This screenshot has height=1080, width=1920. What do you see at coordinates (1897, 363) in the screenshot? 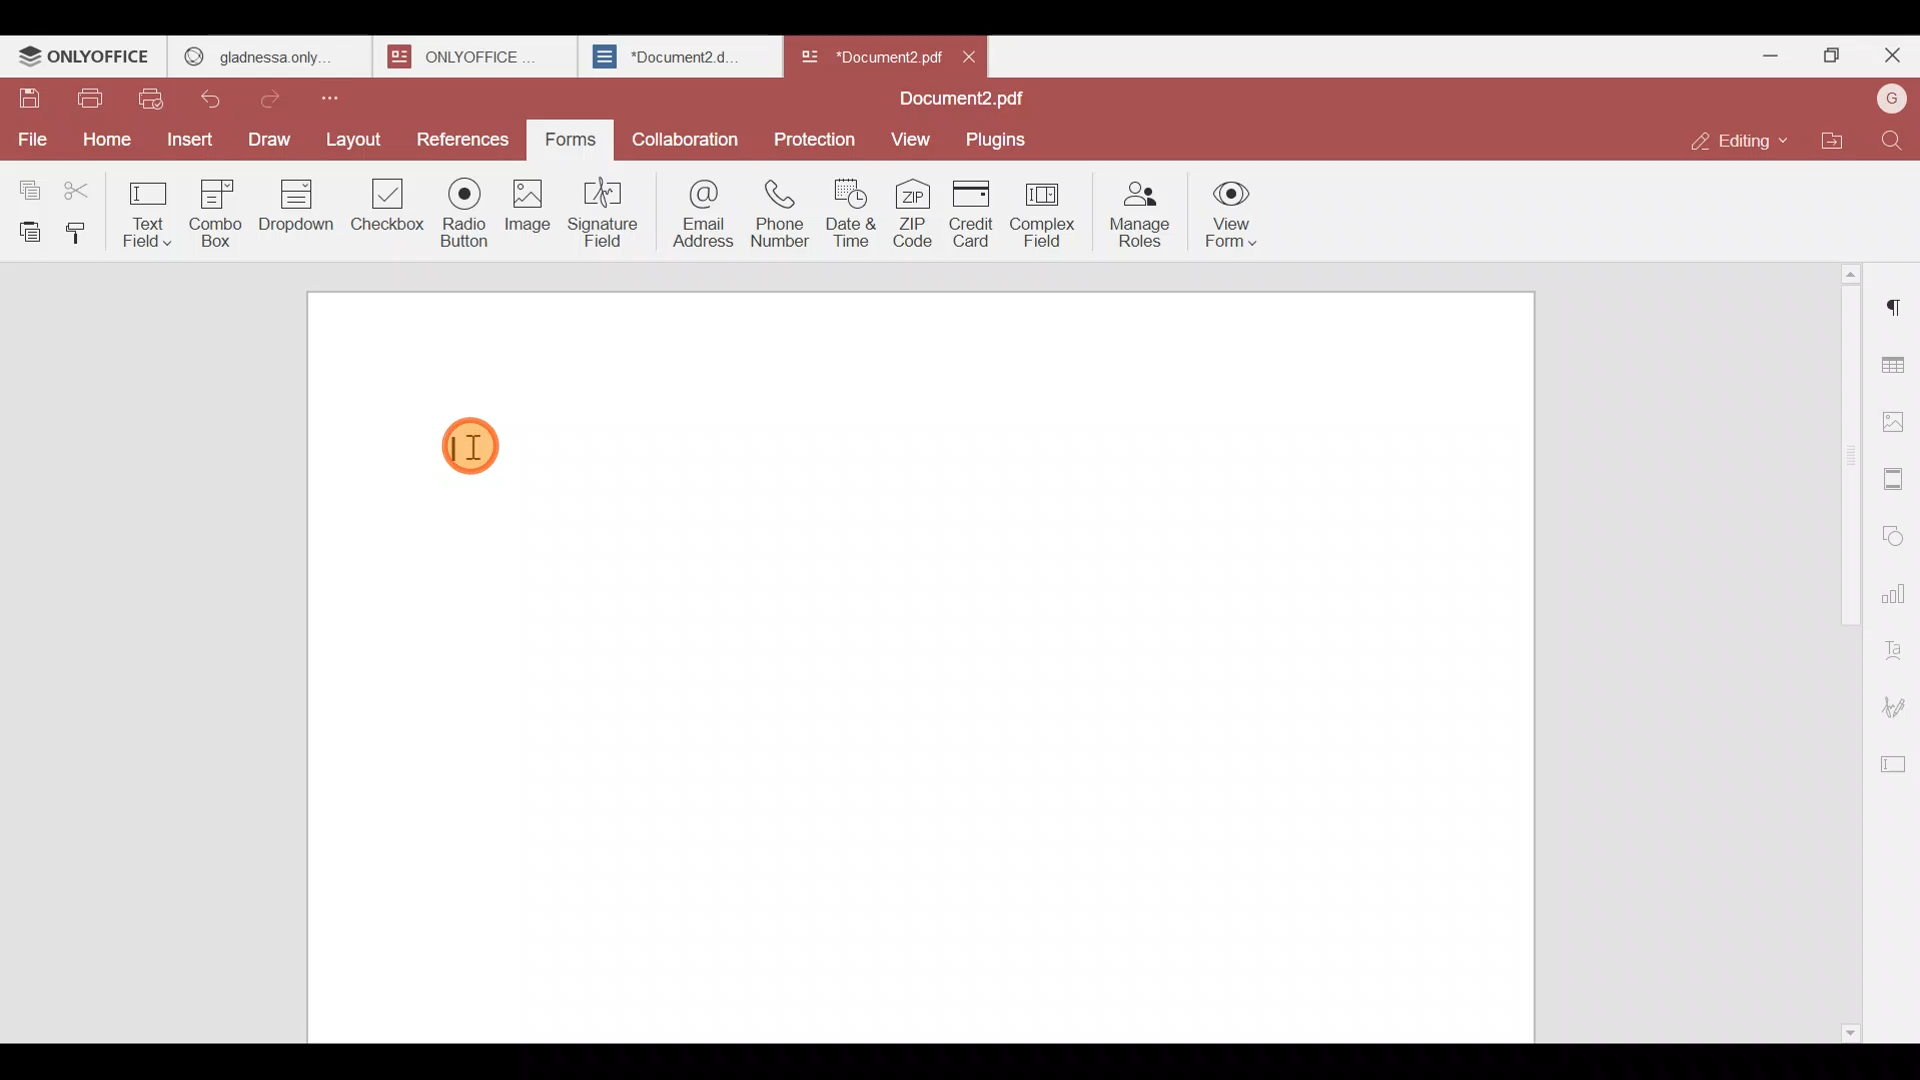
I see `Table settings` at bounding box center [1897, 363].